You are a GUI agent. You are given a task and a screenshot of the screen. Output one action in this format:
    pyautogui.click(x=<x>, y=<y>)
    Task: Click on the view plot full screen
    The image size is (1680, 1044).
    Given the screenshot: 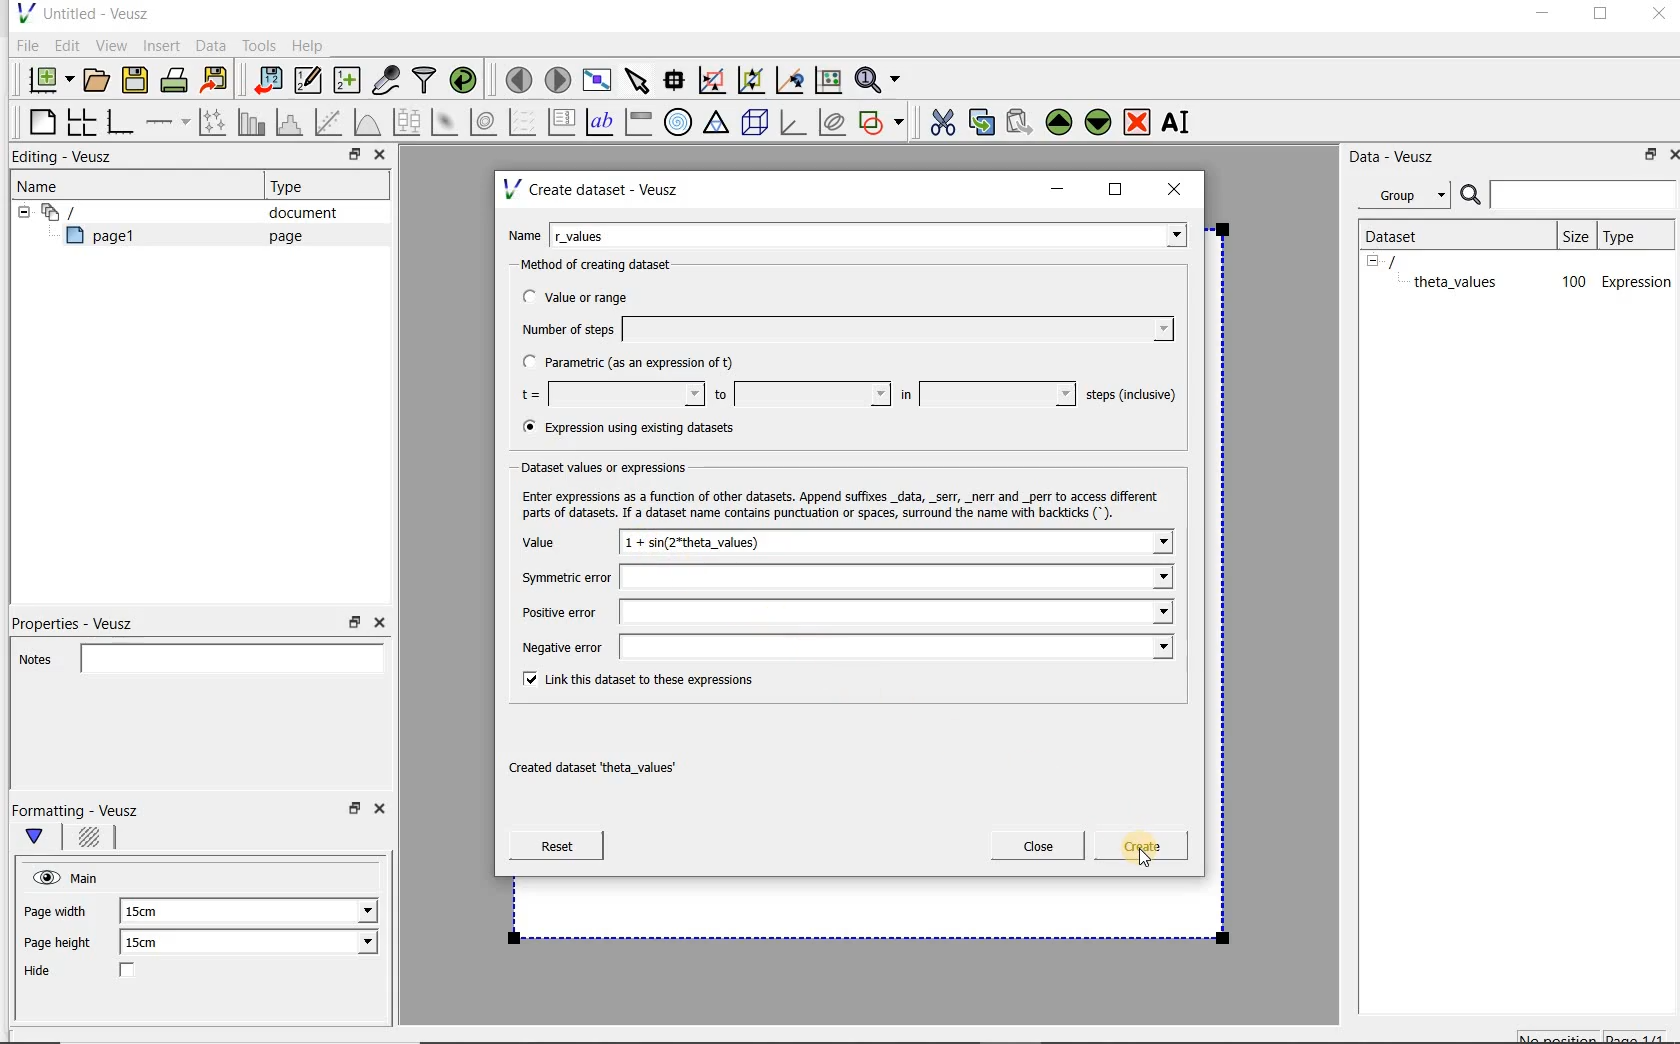 What is the action you would take?
    pyautogui.click(x=595, y=78)
    